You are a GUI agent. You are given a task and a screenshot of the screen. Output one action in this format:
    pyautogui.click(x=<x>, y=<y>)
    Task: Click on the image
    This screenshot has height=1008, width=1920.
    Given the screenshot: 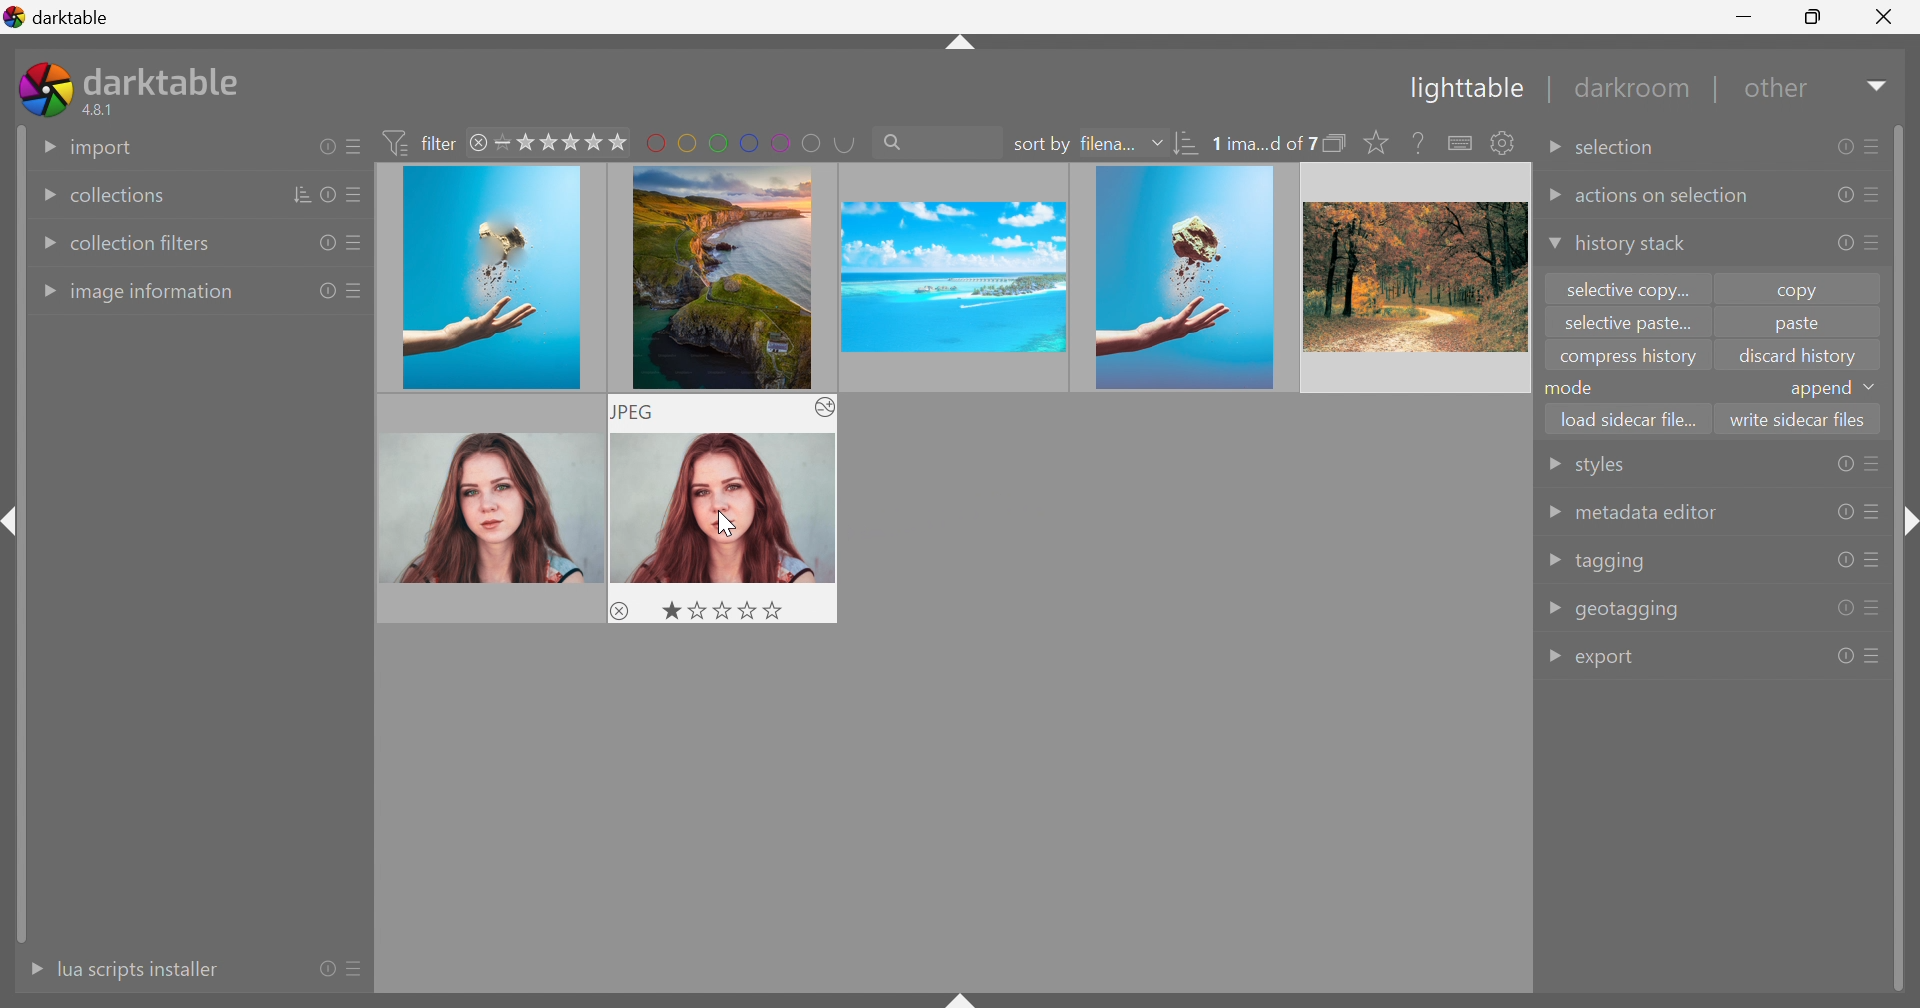 What is the action you would take?
    pyautogui.click(x=1413, y=277)
    